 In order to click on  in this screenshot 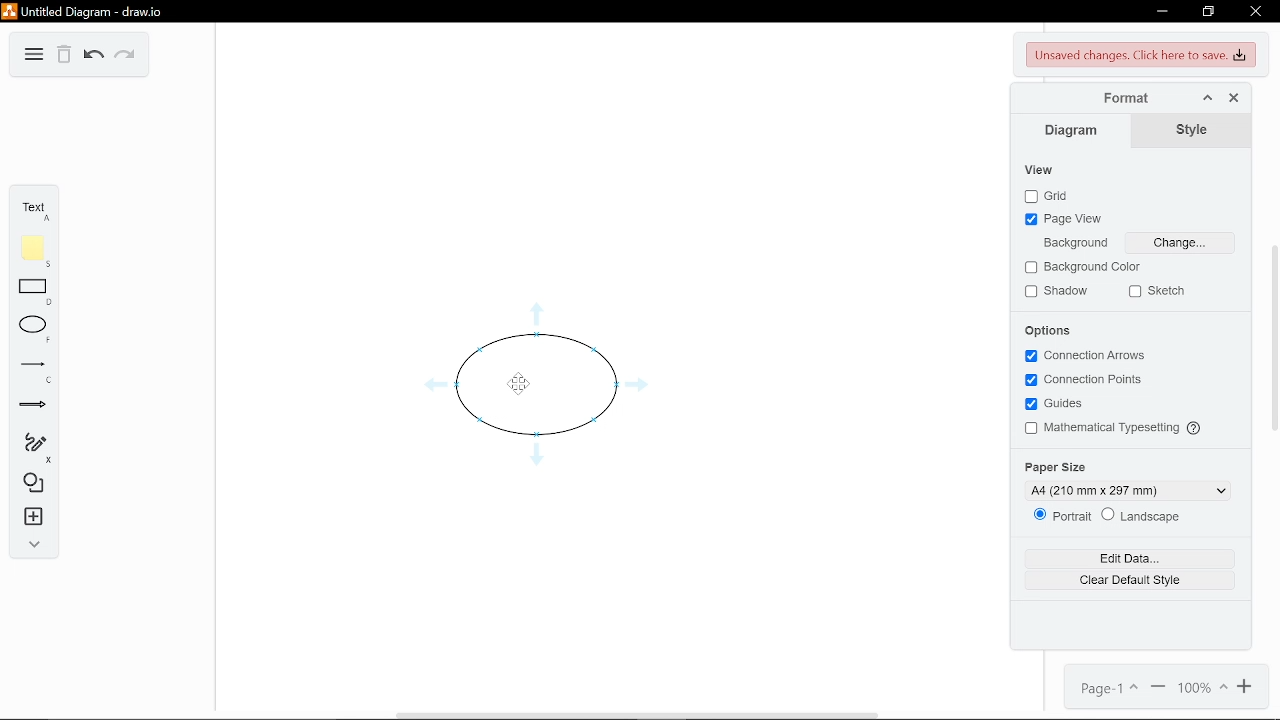, I will do `click(519, 383)`.